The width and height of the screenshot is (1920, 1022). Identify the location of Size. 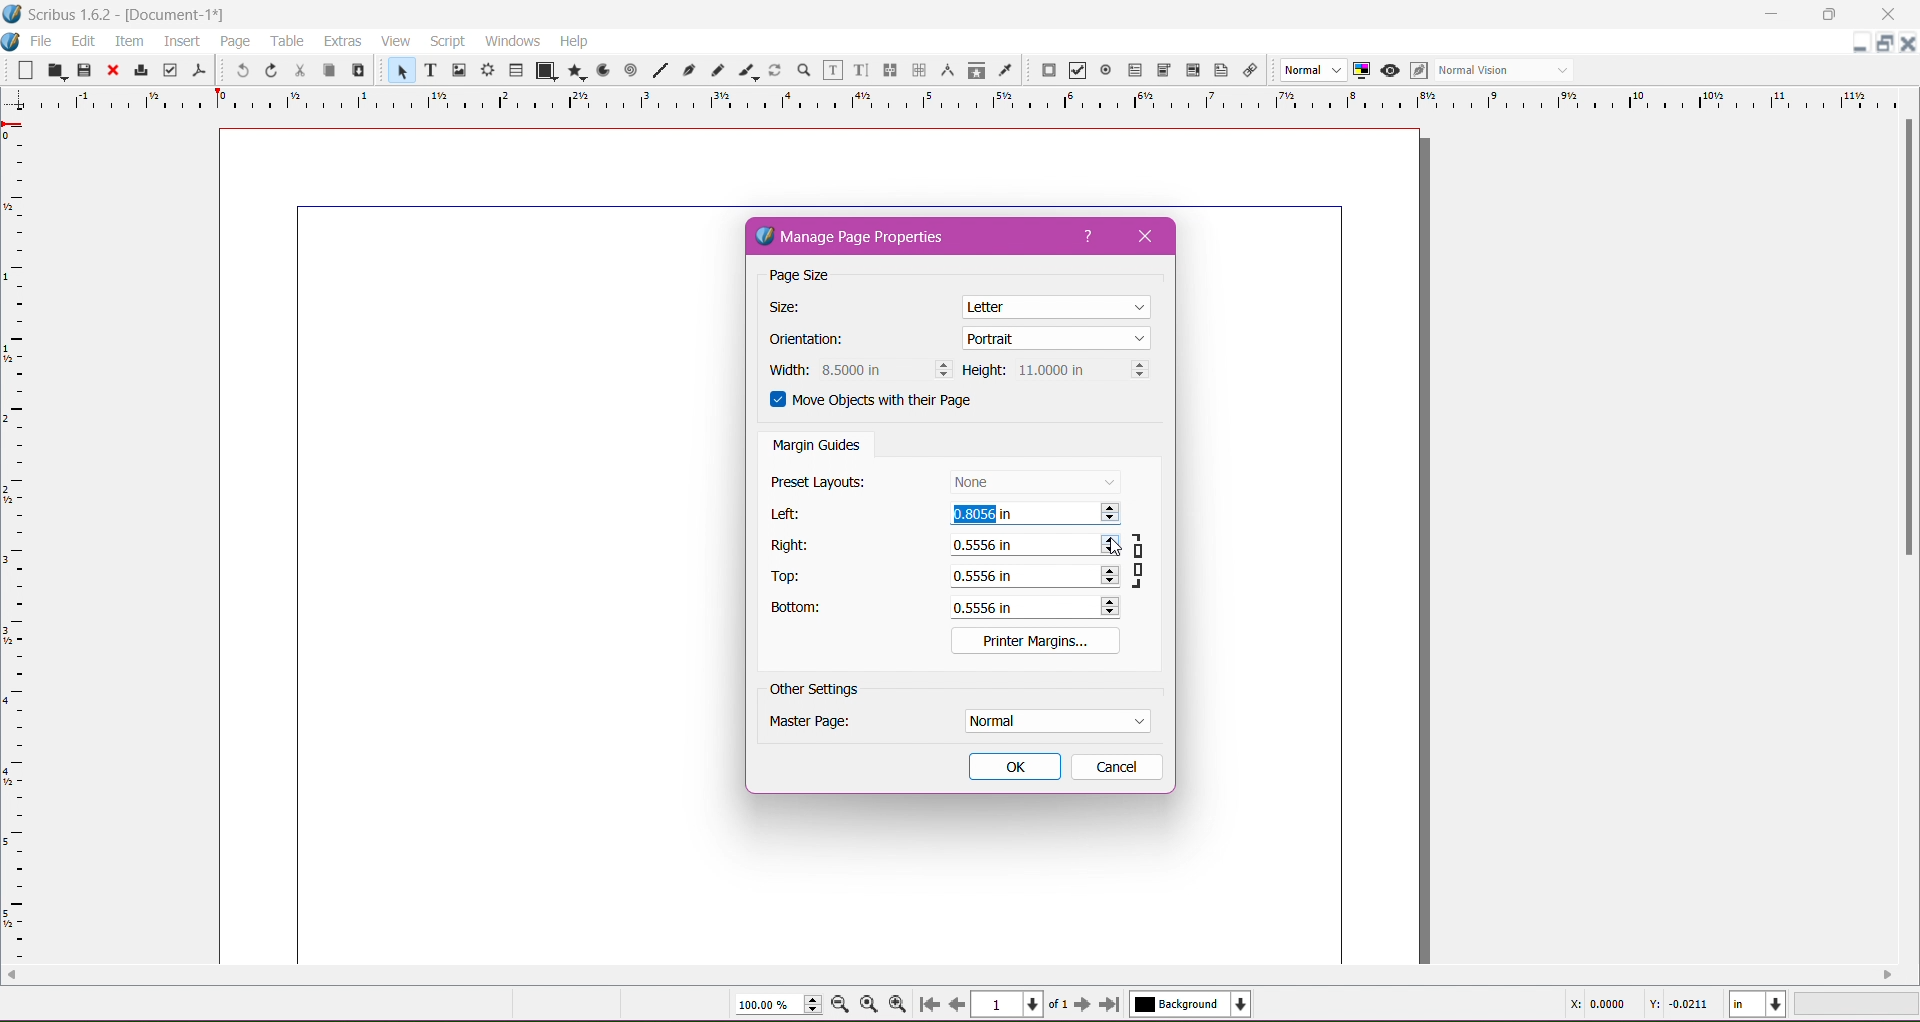
(794, 308).